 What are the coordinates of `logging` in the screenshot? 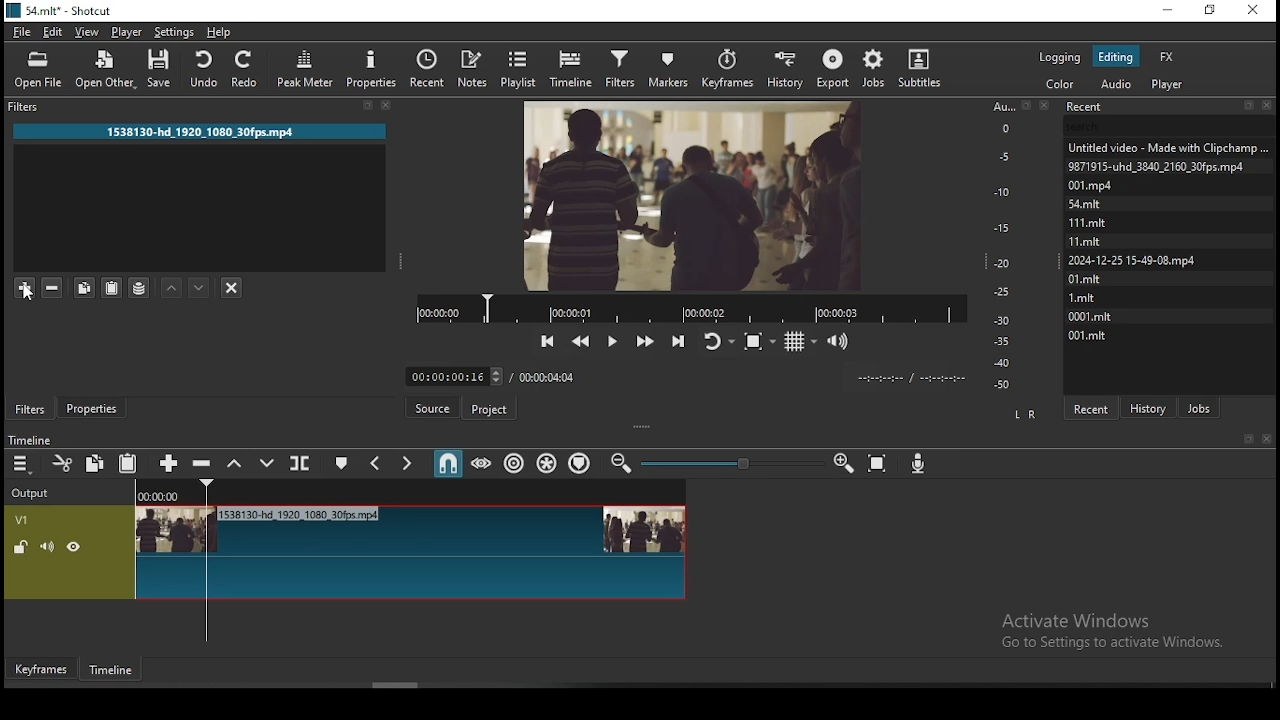 It's located at (1062, 55).